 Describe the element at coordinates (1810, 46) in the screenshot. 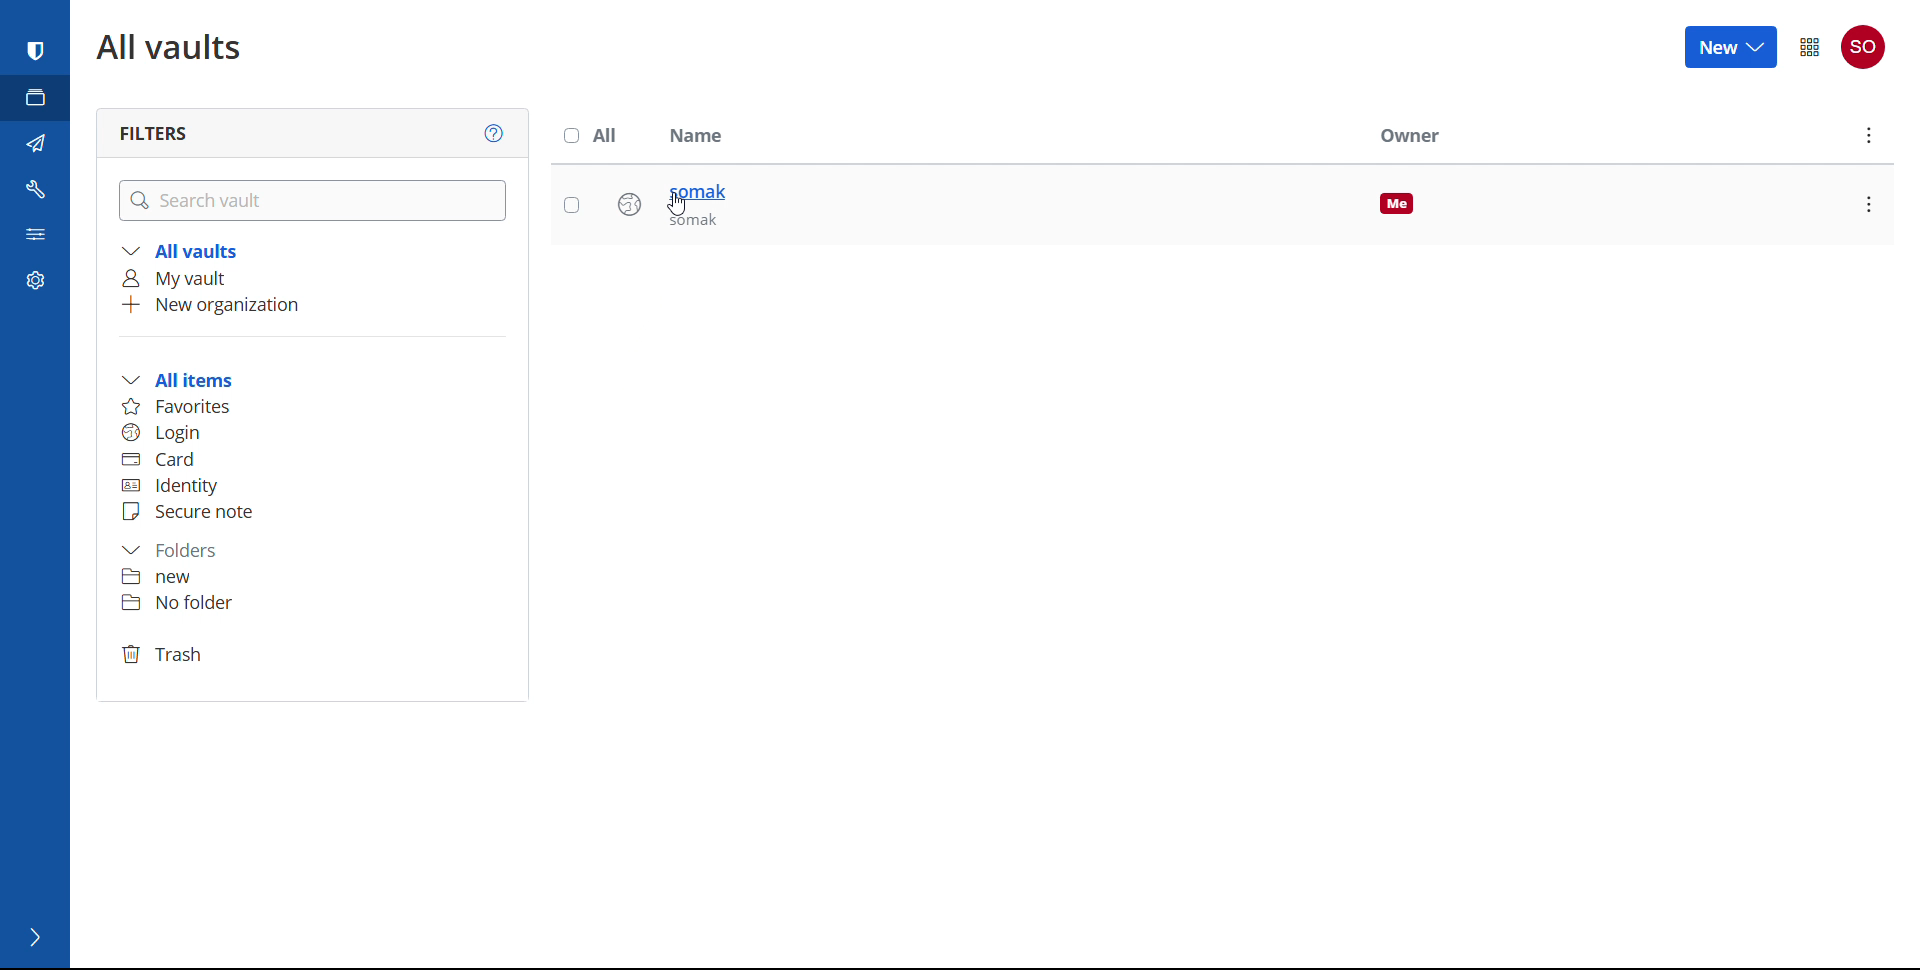

I see `menu` at that location.